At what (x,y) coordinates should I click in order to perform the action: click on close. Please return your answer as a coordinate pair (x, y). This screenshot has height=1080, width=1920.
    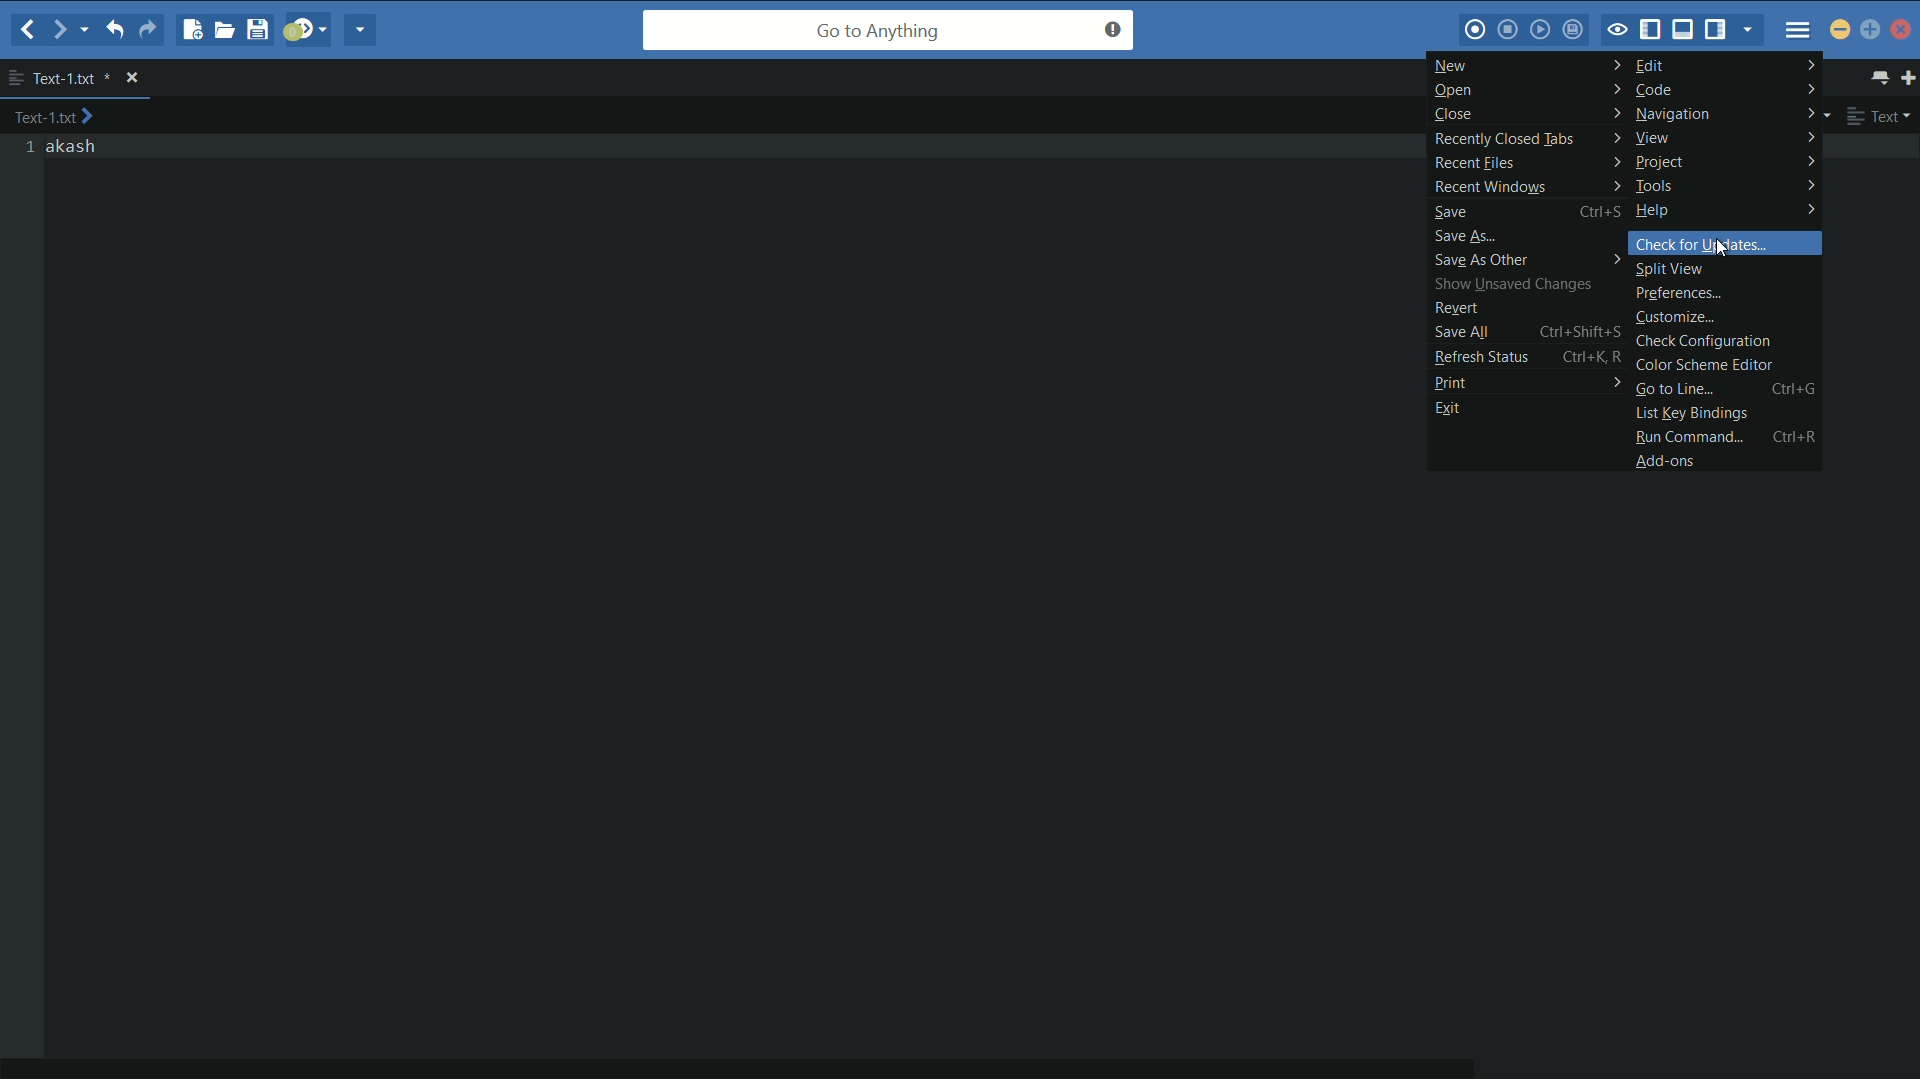
    Looking at the image, I should click on (1530, 114).